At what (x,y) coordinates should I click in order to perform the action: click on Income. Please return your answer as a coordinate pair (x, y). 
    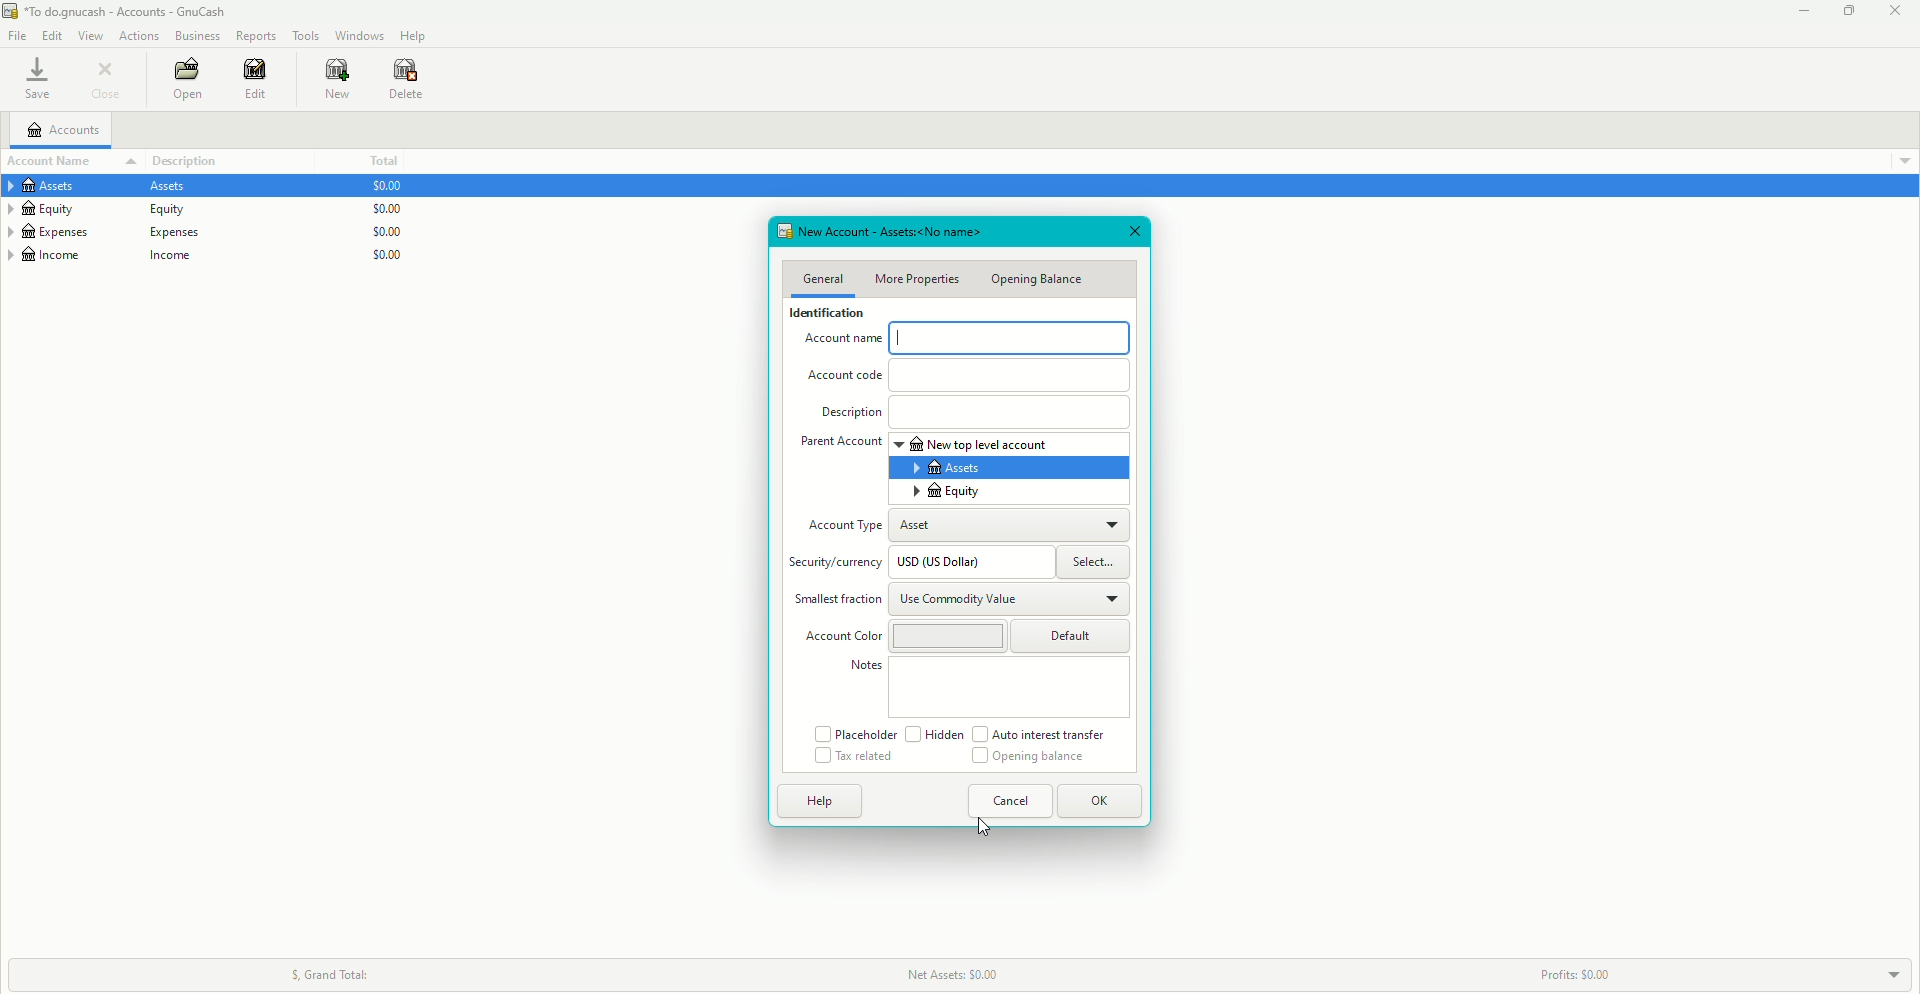
    Looking at the image, I should click on (110, 257).